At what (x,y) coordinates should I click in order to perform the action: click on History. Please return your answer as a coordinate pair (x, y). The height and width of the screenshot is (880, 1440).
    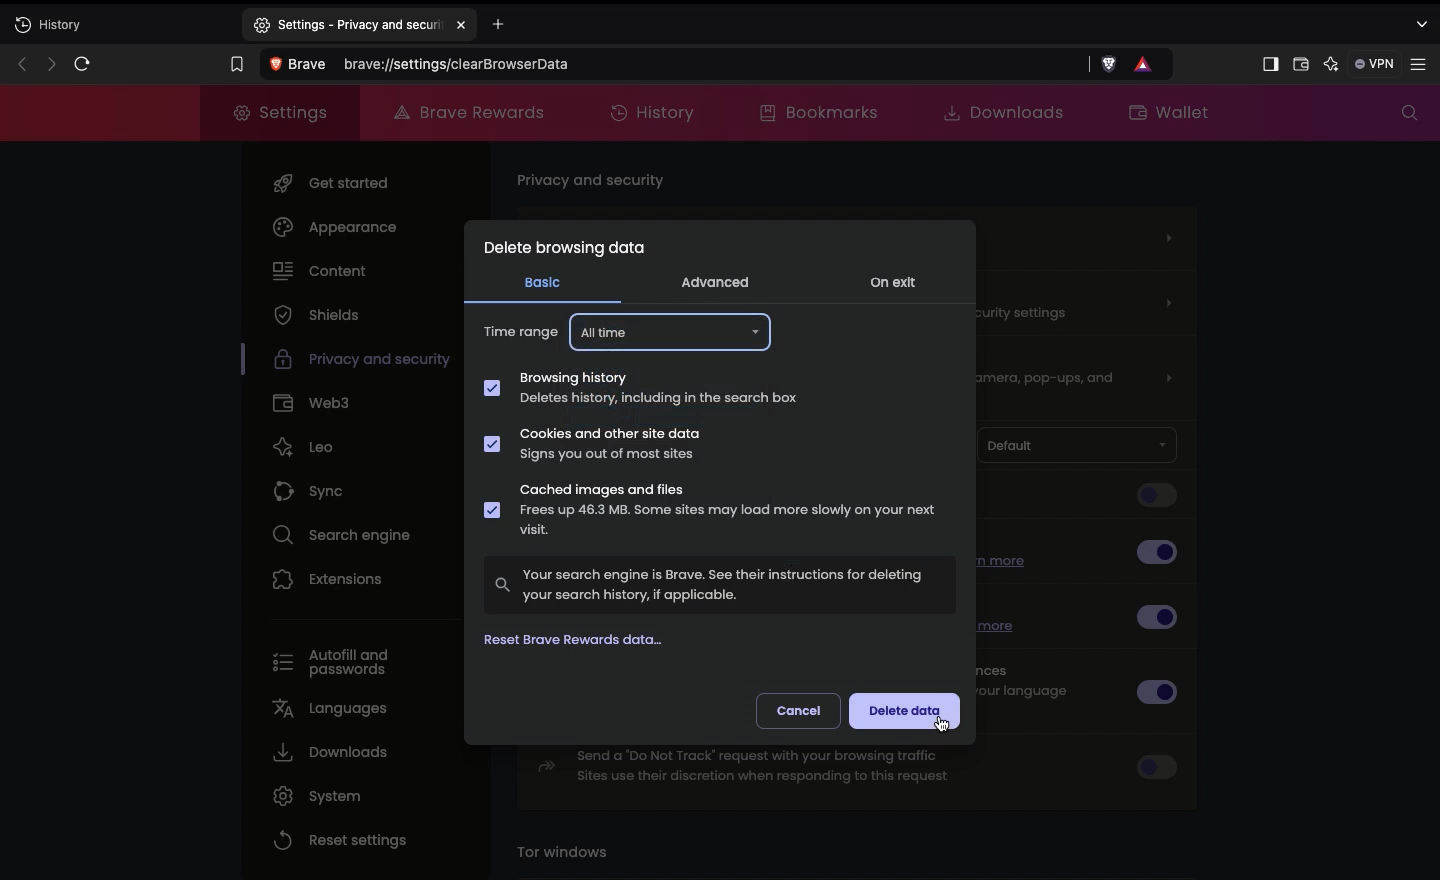
    Looking at the image, I should click on (657, 111).